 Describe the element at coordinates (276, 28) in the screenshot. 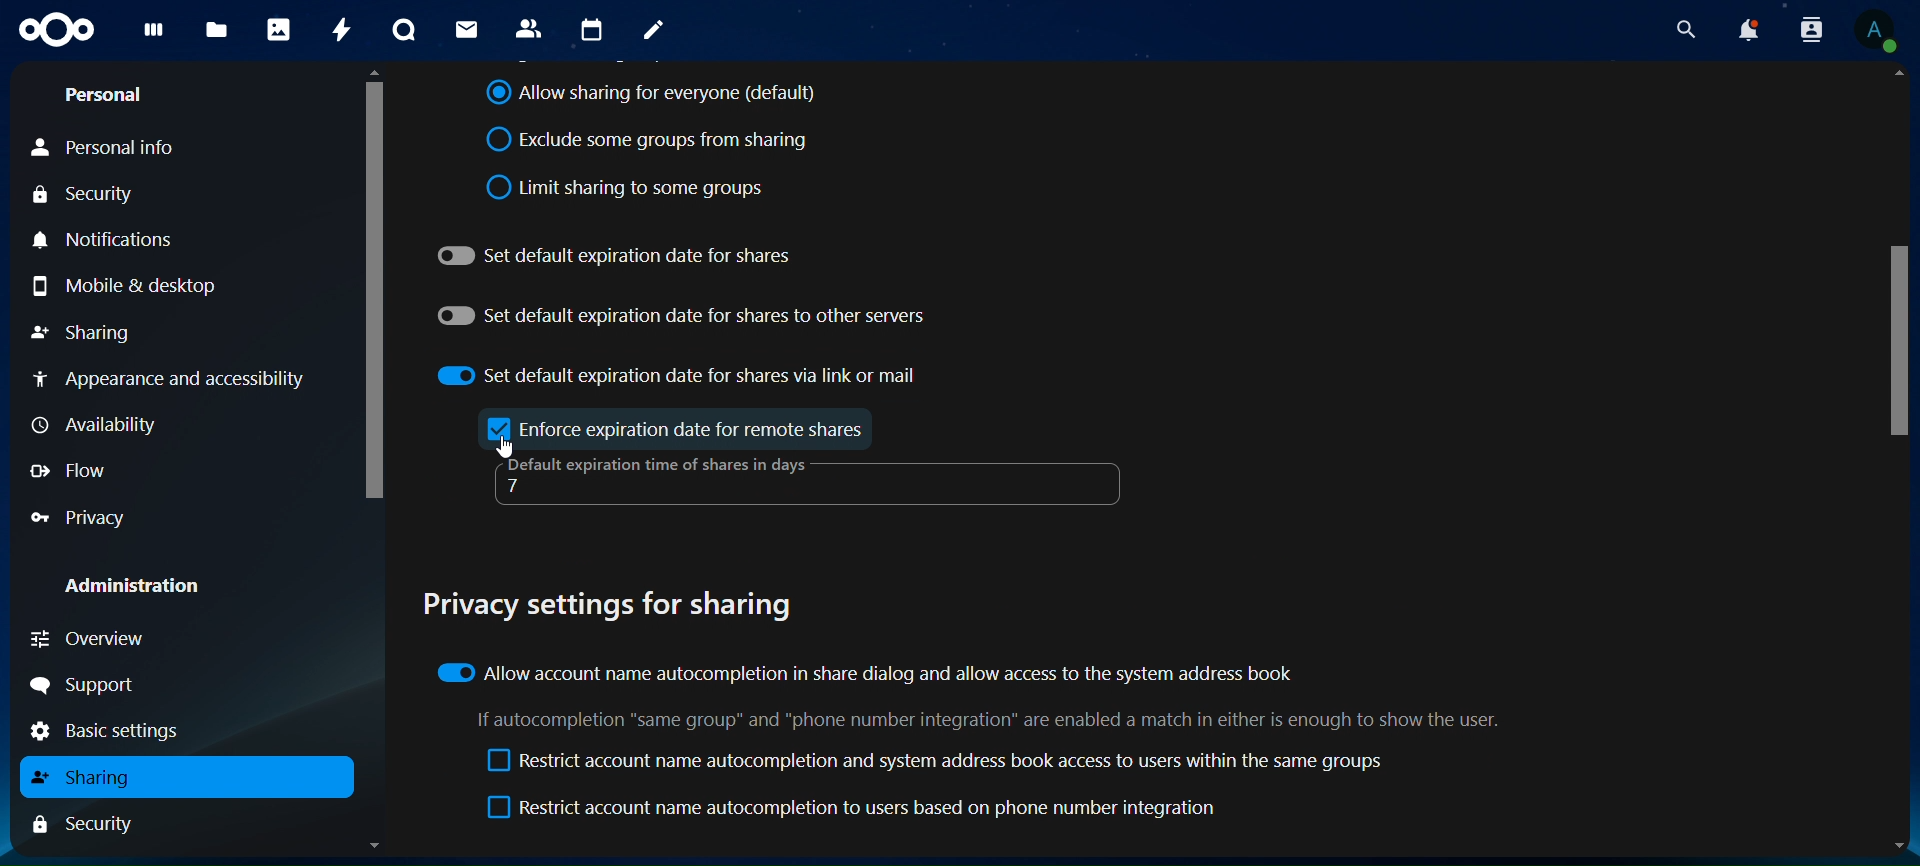

I see `photos` at that location.